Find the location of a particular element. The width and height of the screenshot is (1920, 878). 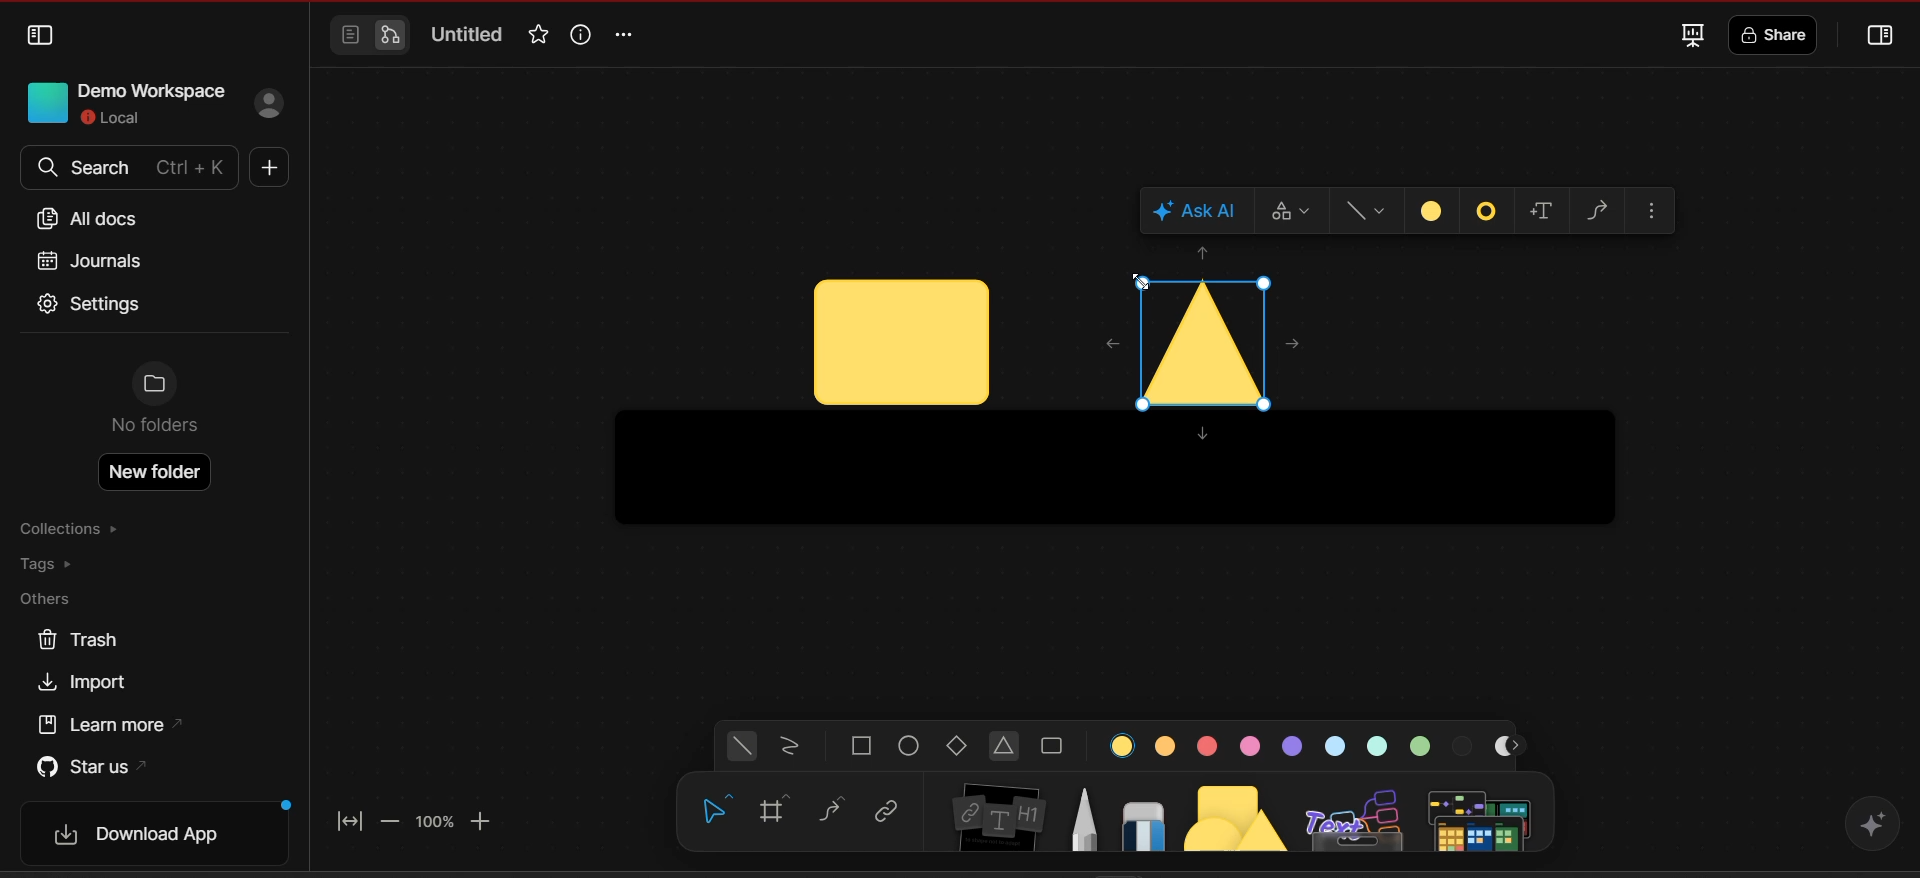

trash is located at coordinates (77, 640).